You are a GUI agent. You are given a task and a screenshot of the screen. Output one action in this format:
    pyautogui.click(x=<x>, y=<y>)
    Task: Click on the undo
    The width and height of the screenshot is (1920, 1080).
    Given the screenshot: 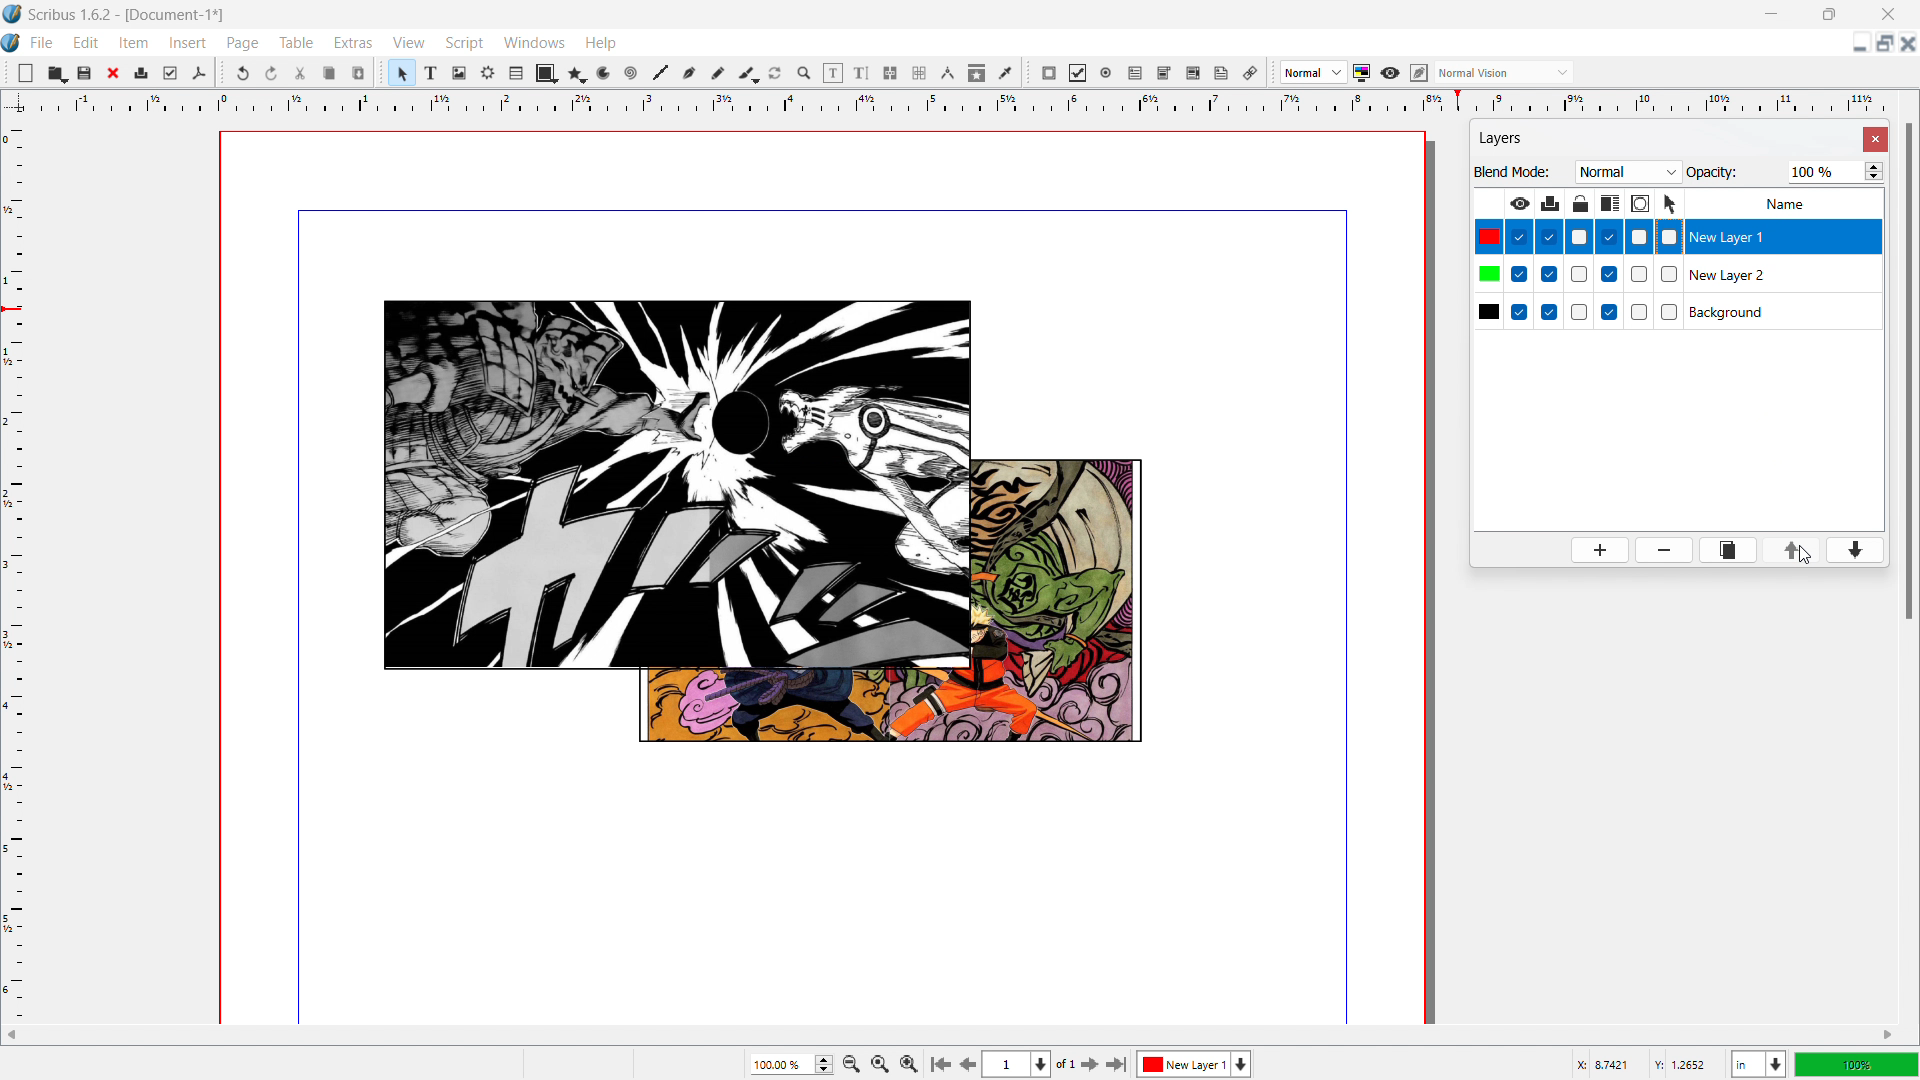 What is the action you would take?
    pyautogui.click(x=242, y=73)
    